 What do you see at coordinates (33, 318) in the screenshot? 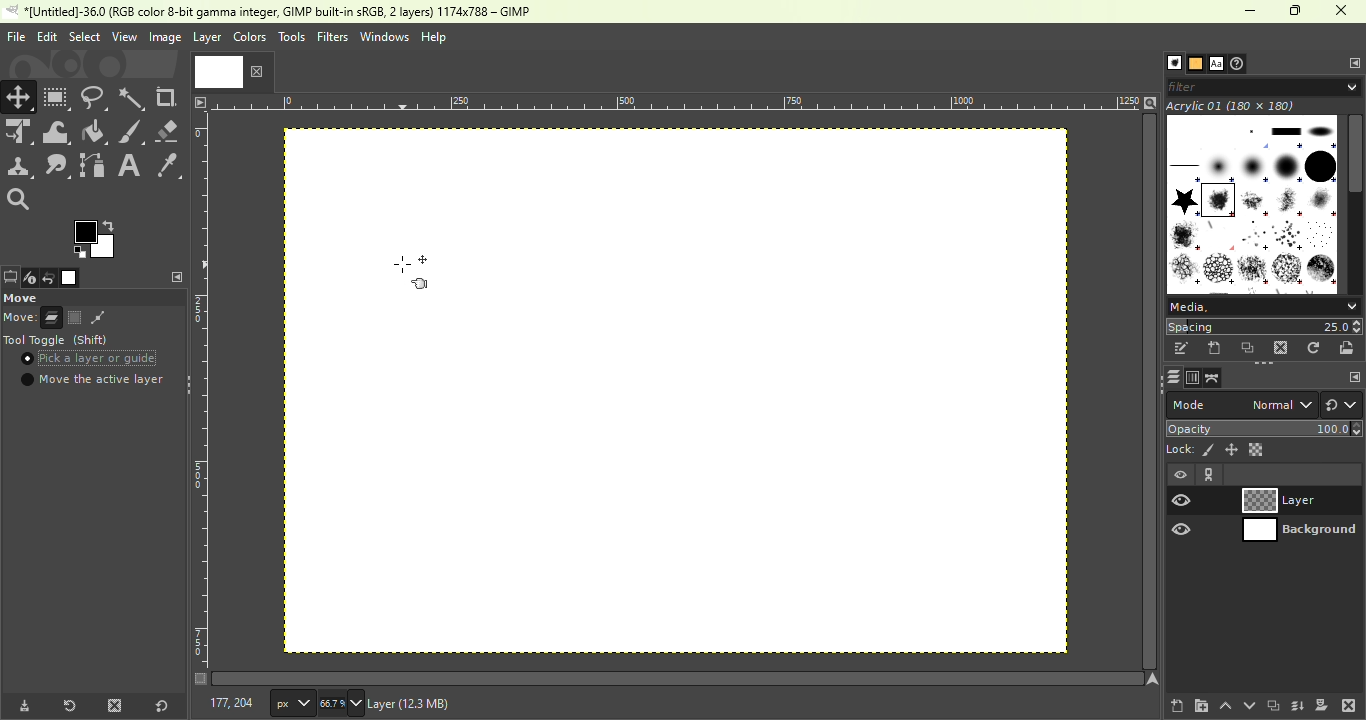
I see `Mode` at bounding box center [33, 318].